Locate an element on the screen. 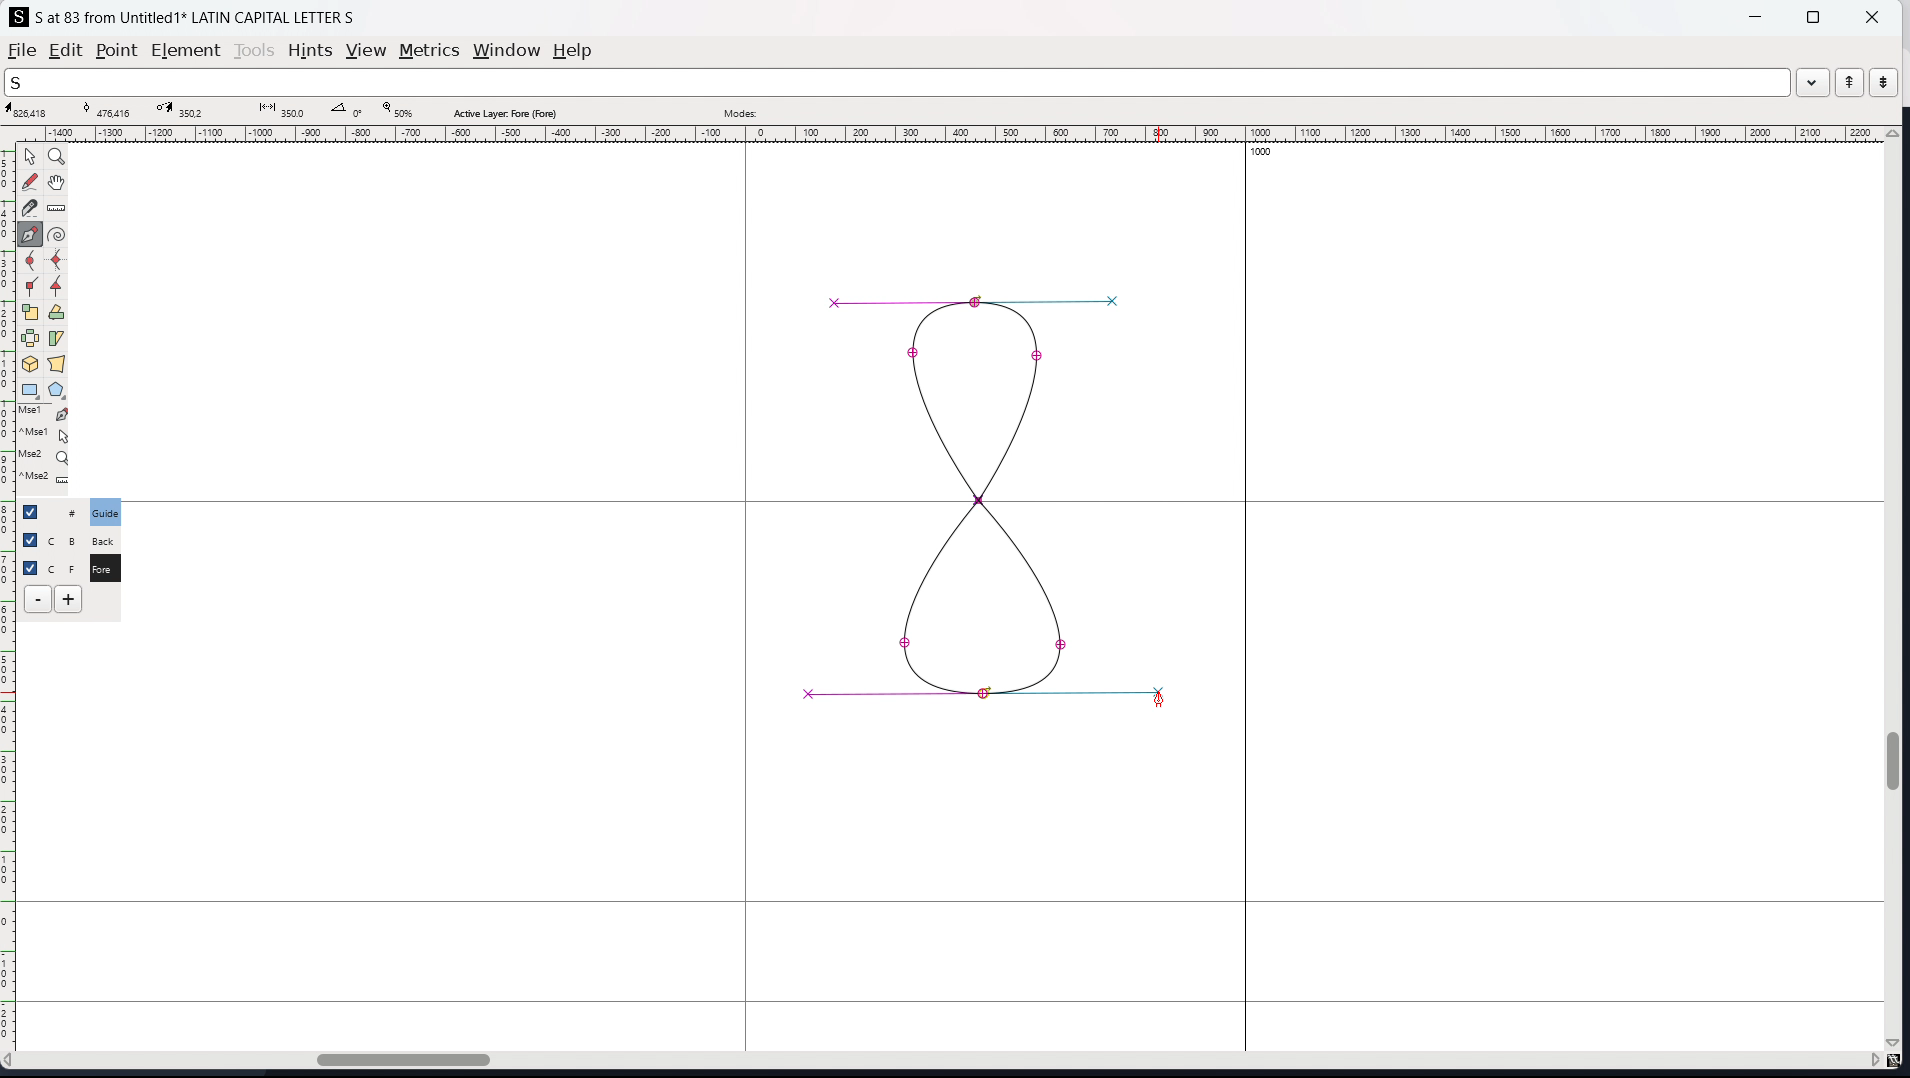 The image size is (1910, 1078). perspective transformation is located at coordinates (56, 364).